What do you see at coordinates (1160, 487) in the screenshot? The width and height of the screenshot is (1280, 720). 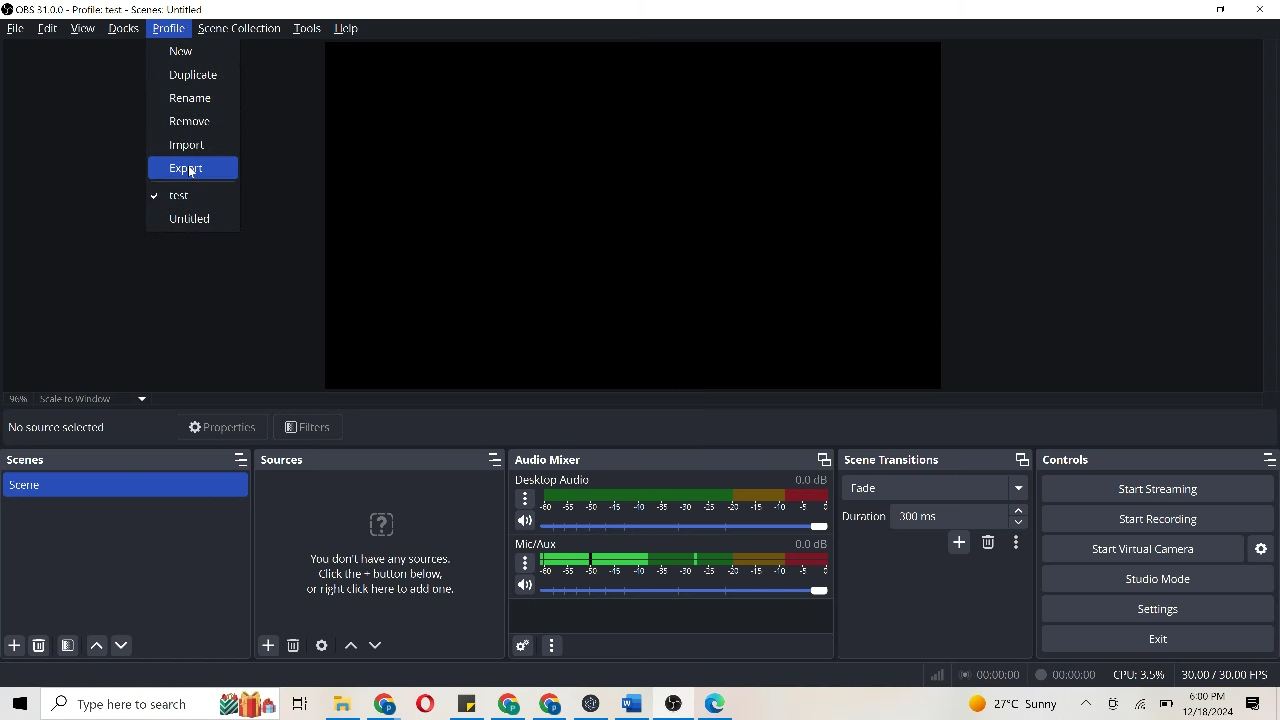 I see `start streaming` at bounding box center [1160, 487].